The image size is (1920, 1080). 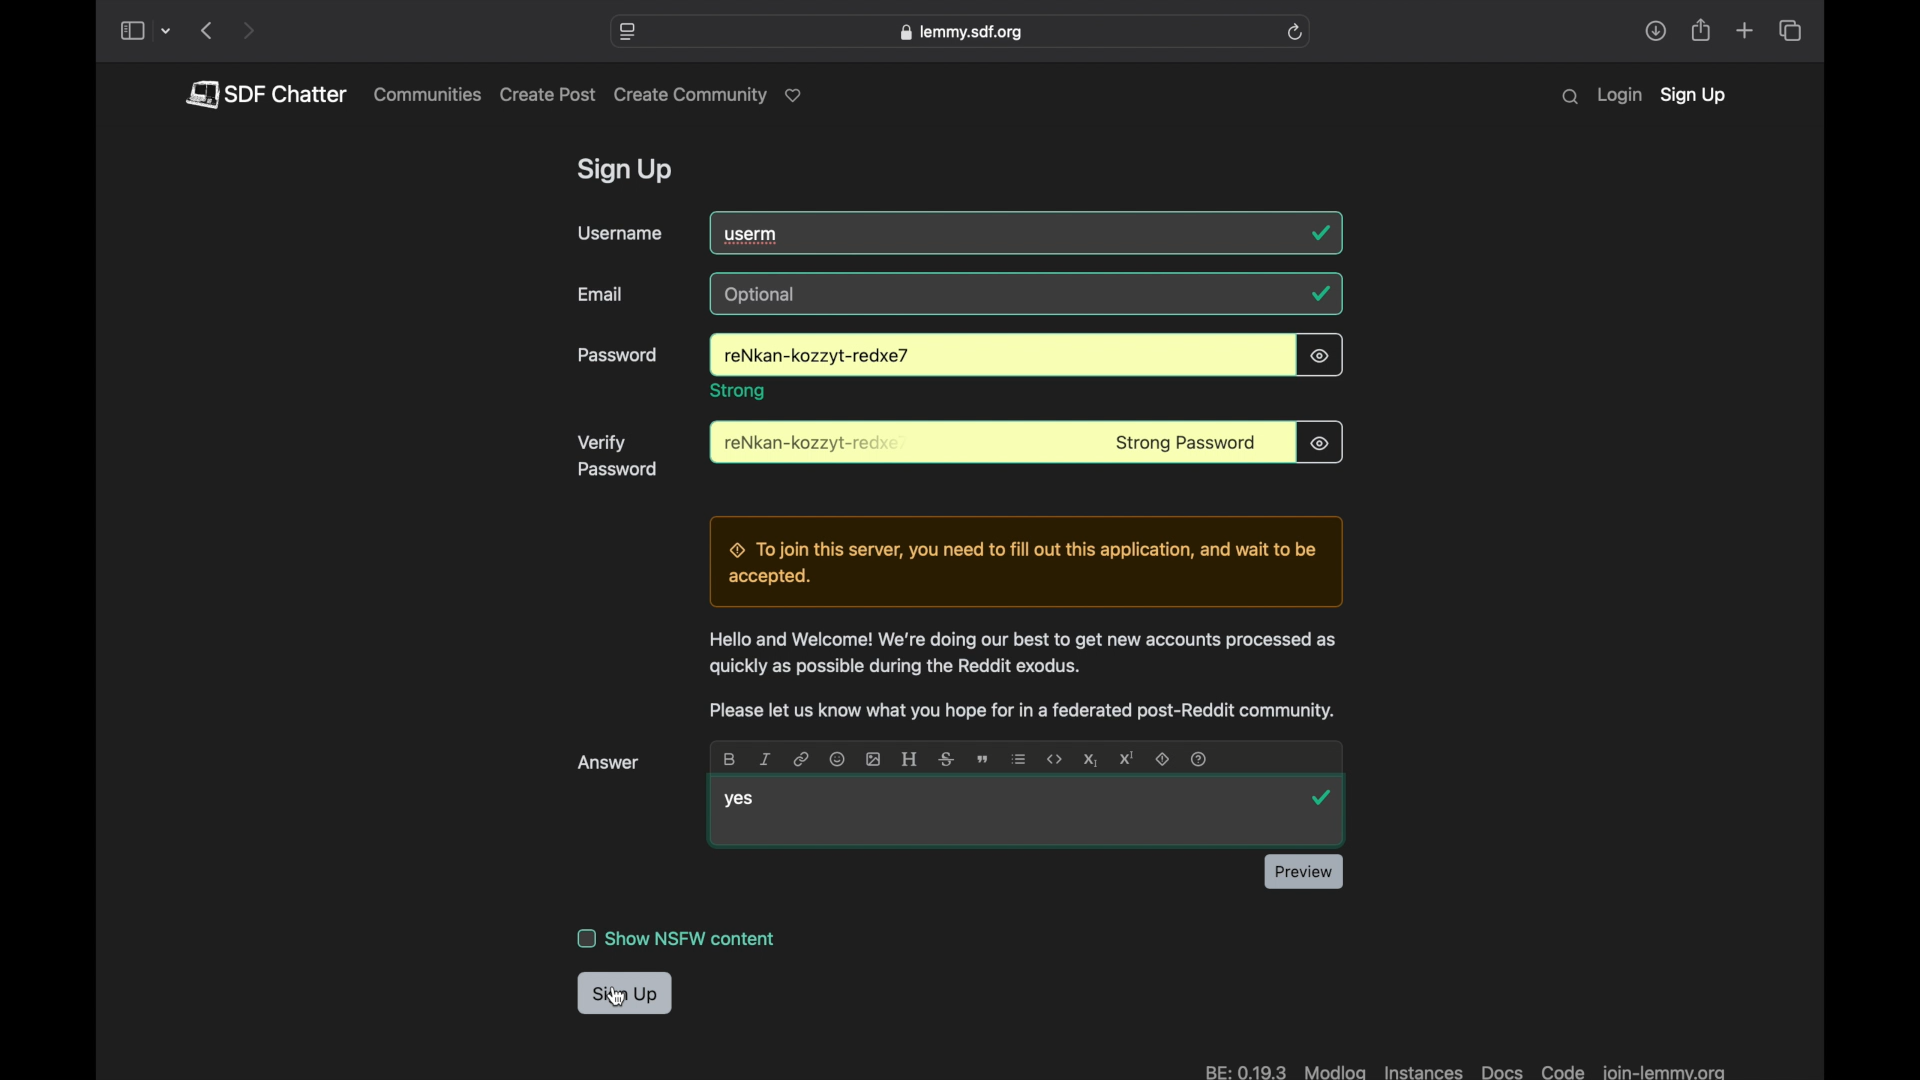 I want to click on password, so click(x=814, y=444).